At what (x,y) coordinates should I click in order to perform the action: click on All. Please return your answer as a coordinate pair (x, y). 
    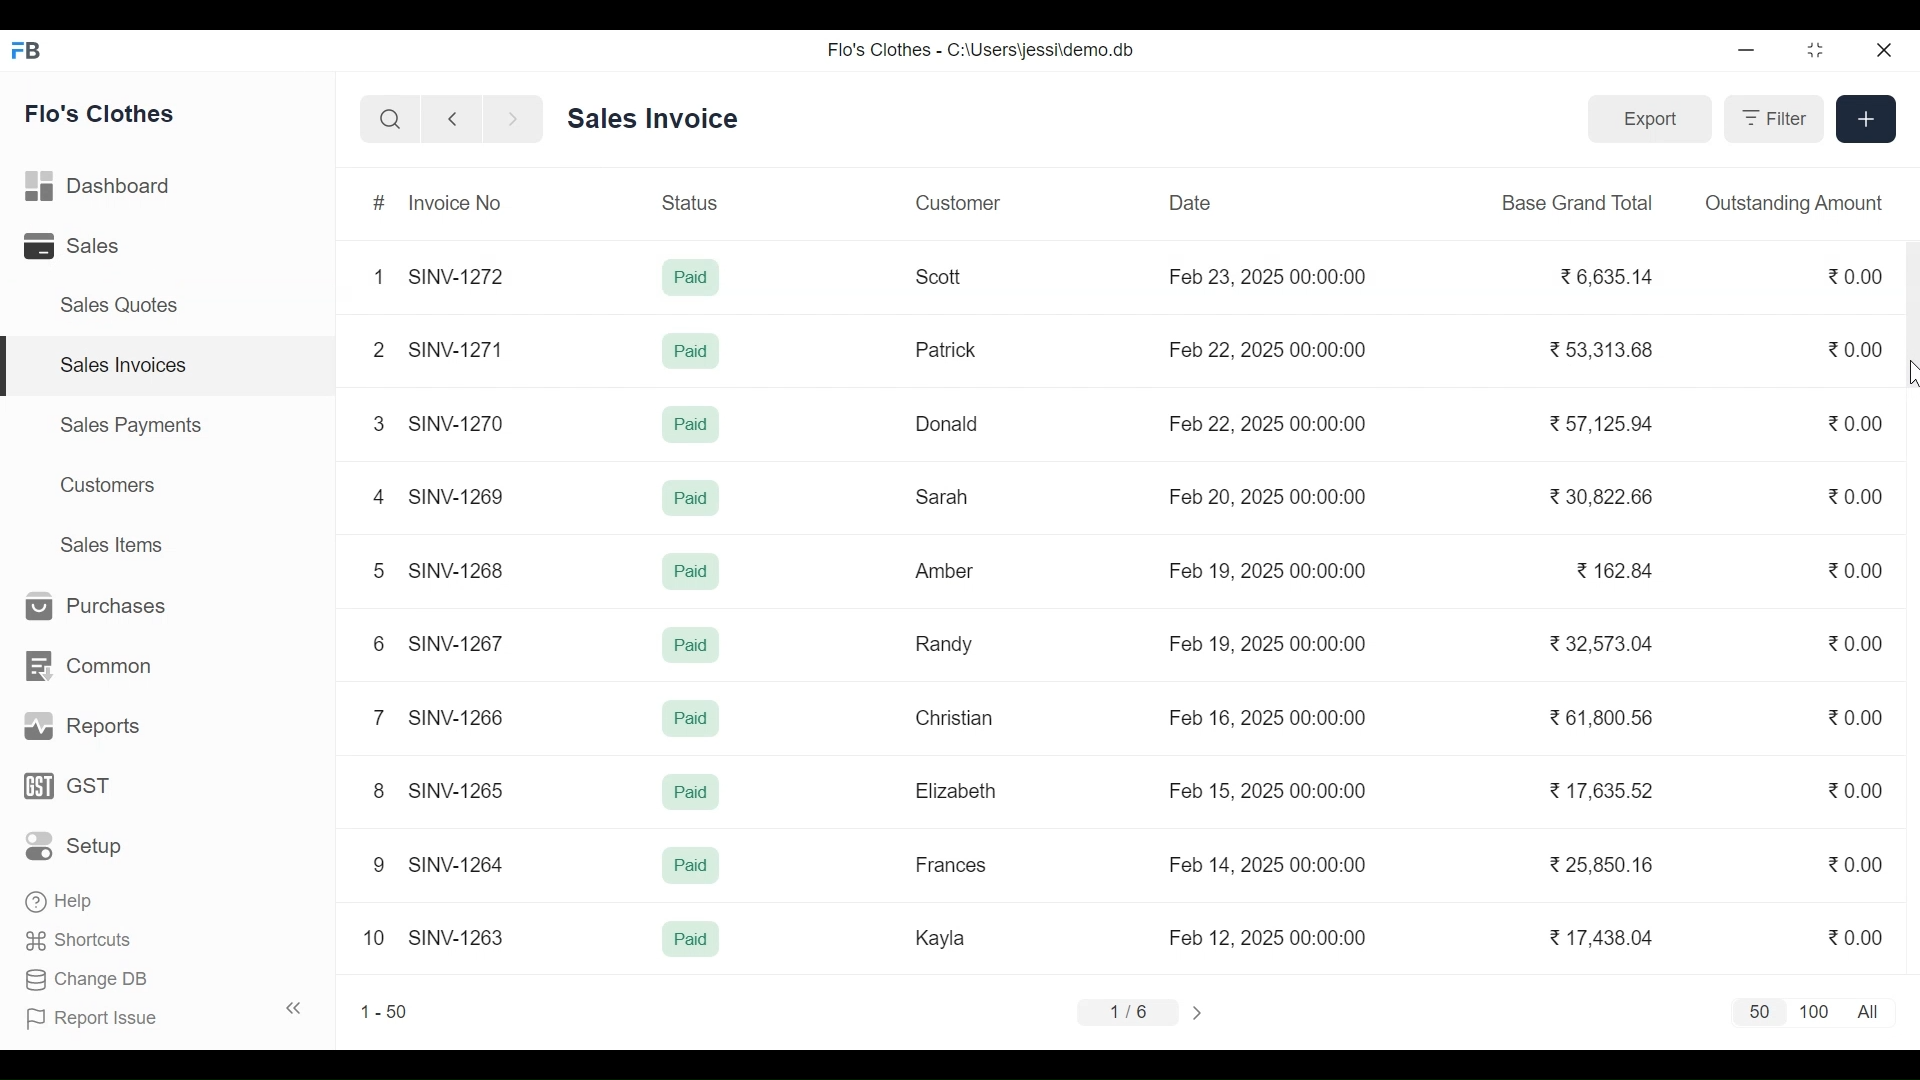
    Looking at the image, I should click on (1872, 1012).